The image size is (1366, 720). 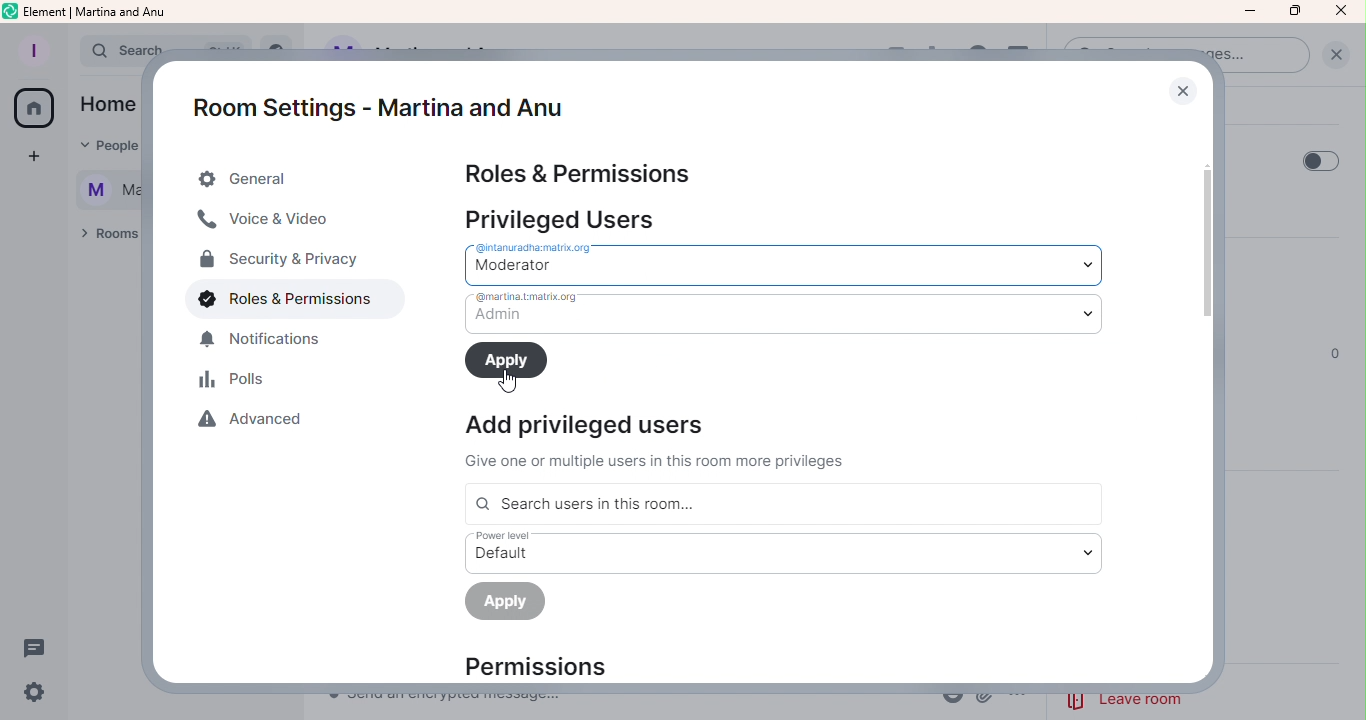 I want to click on Threads, so click(x=40, y=647).